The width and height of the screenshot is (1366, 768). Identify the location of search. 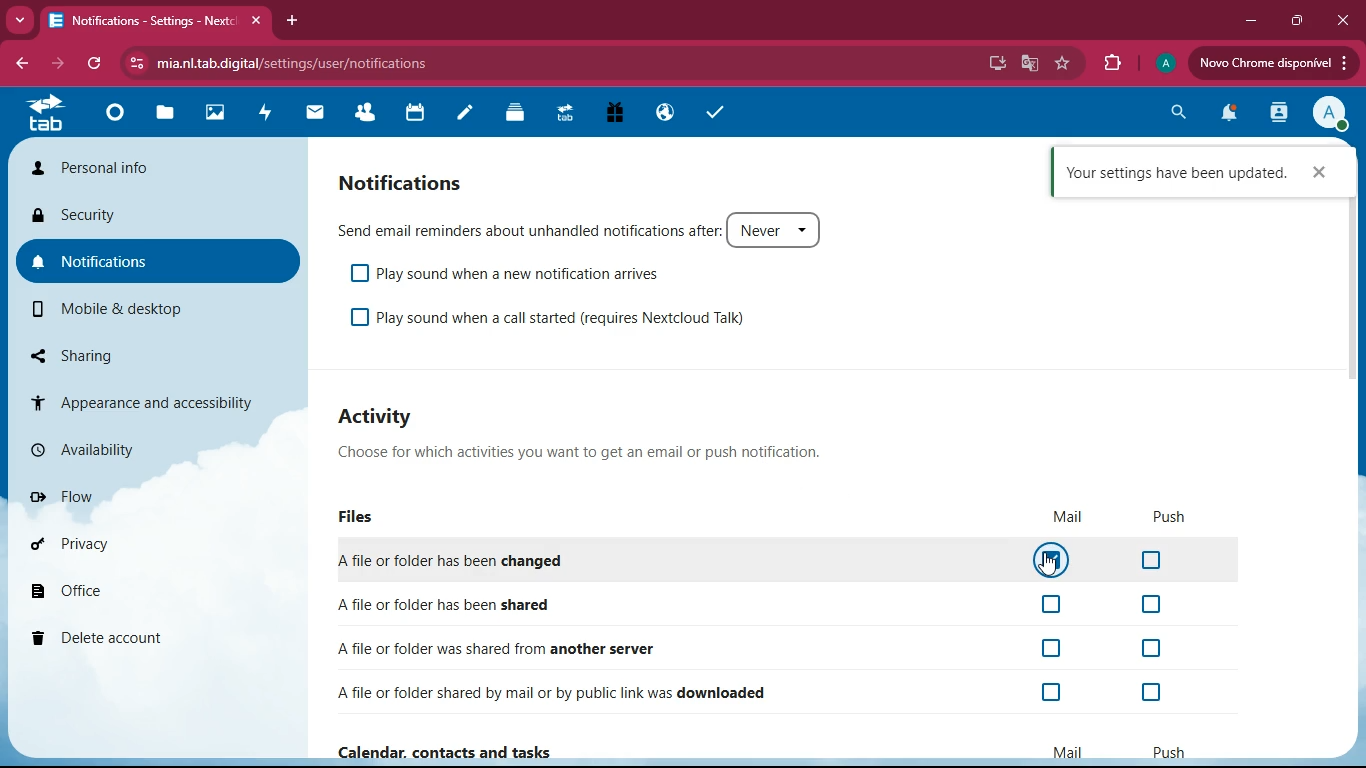
(1176, 115).